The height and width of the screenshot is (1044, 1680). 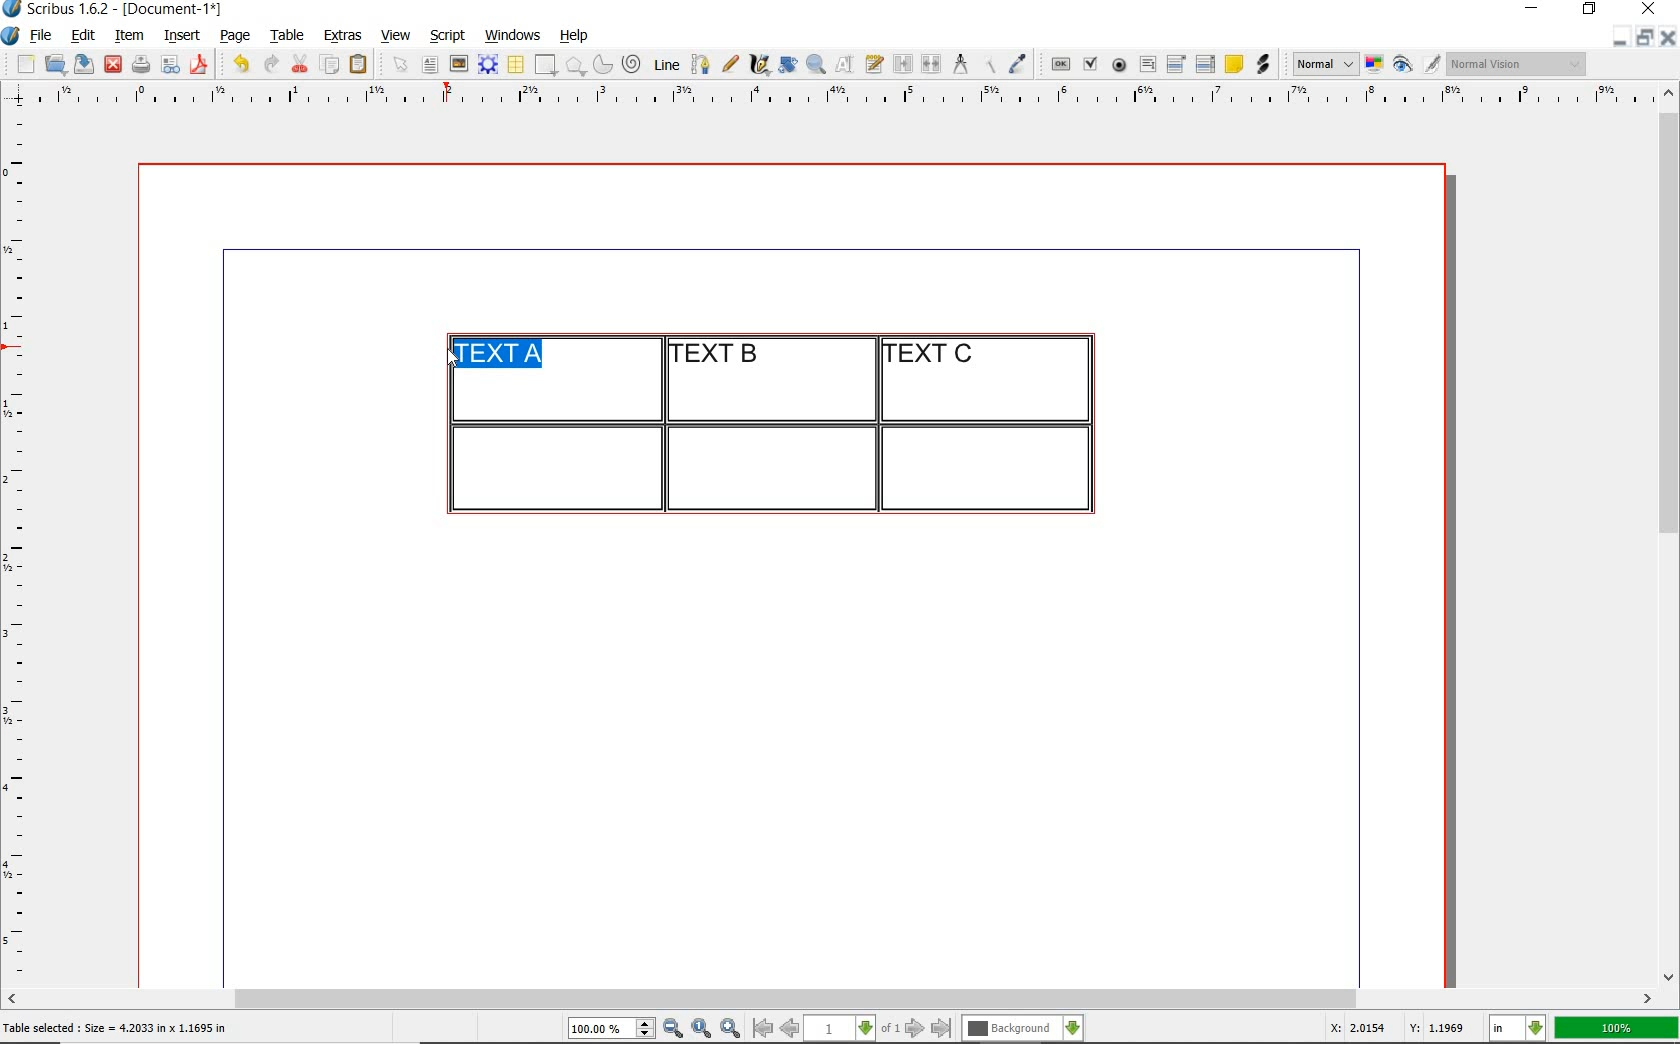 What do you see at coordinates (450, 357) in the screenshot?
I see `cursor` at bounding box center [450, 357].